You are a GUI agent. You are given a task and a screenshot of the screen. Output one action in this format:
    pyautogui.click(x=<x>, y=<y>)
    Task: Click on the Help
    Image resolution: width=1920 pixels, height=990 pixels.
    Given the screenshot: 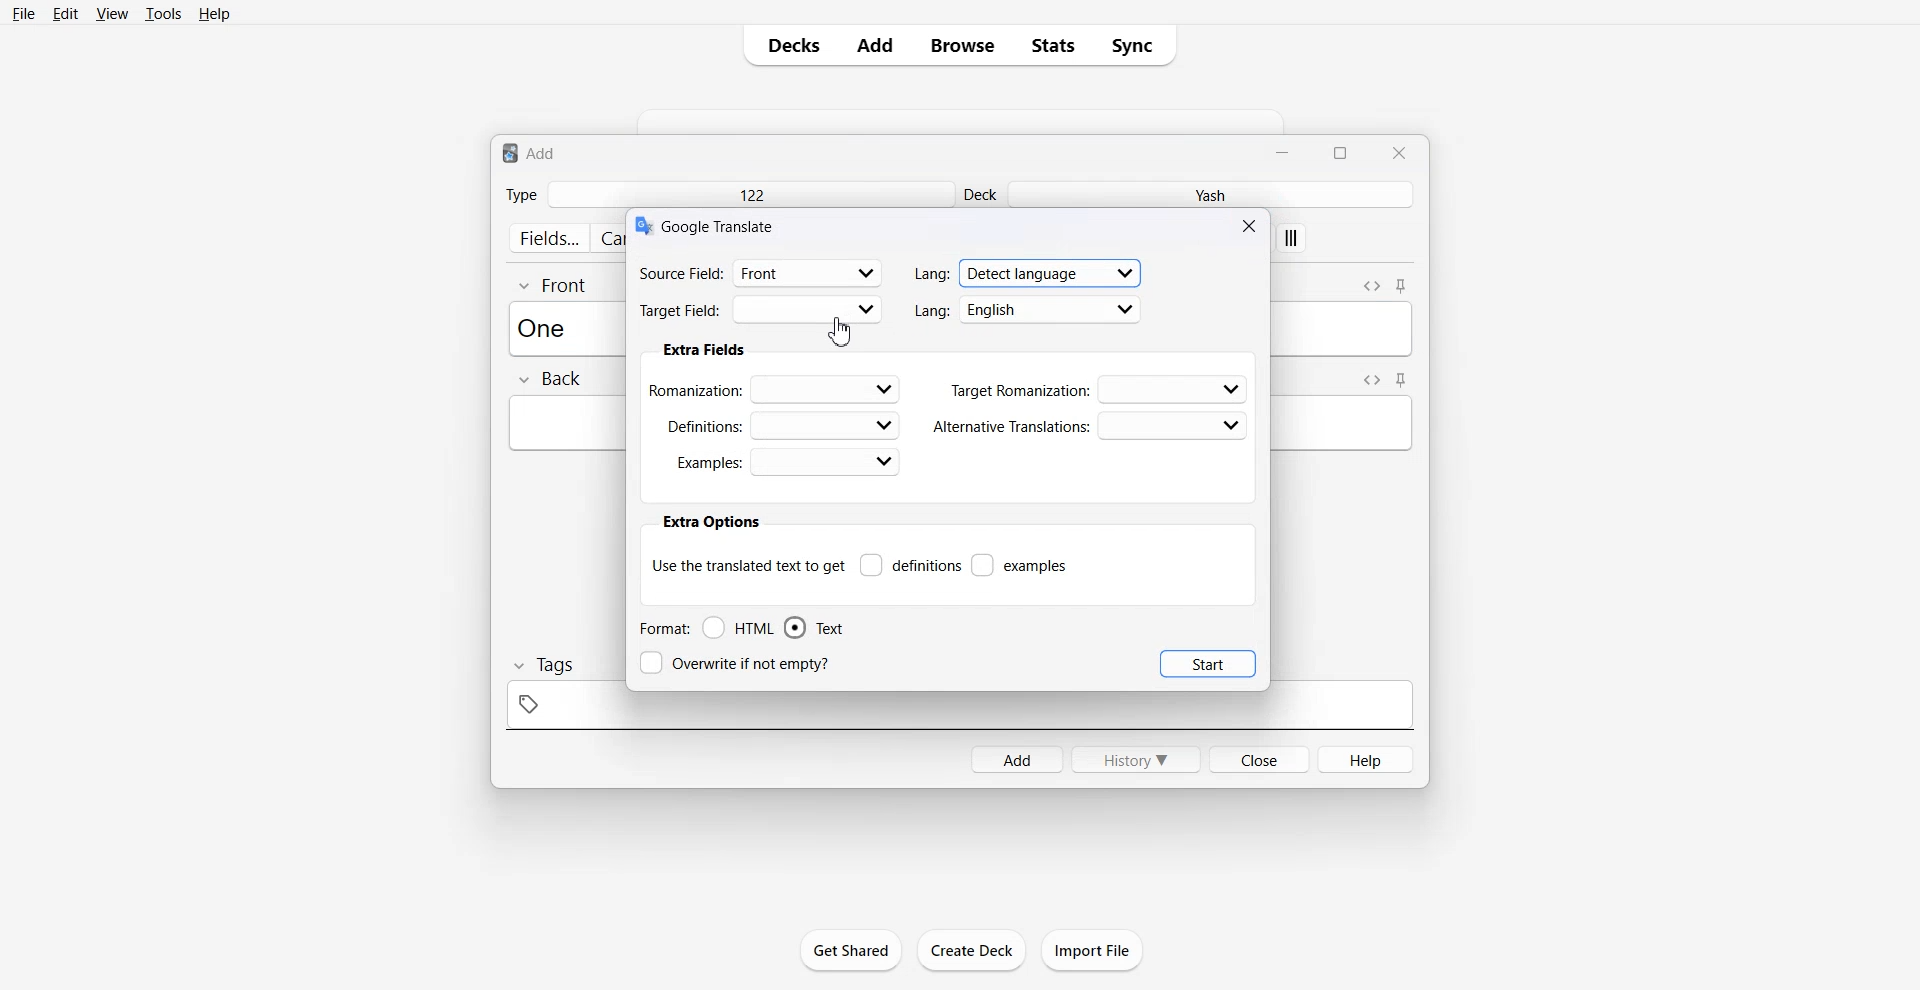 What is the action you would take?
    pyautogui.click(x=215, y=13)
    